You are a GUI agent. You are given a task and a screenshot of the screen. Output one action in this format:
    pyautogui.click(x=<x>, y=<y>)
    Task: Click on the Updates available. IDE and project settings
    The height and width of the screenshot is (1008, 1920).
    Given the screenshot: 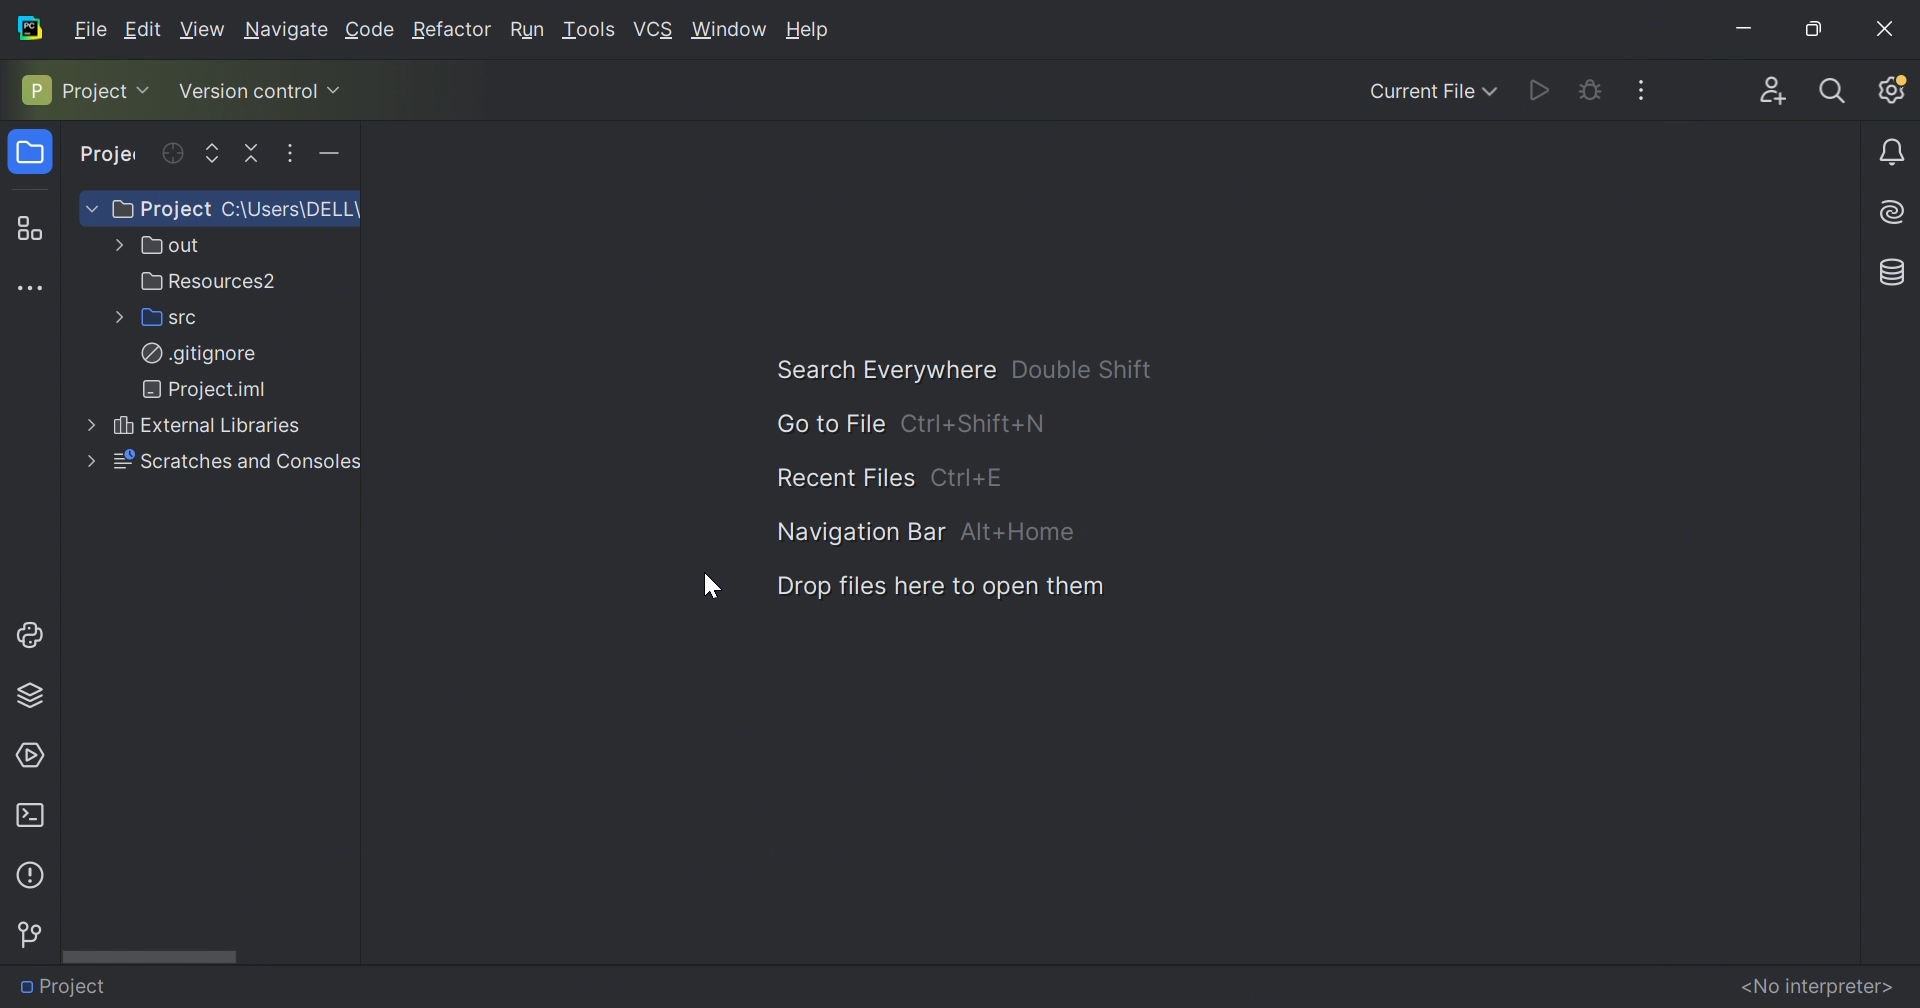 What is the action you would take?
    pyautogui.click(x=1892, y=89)
    